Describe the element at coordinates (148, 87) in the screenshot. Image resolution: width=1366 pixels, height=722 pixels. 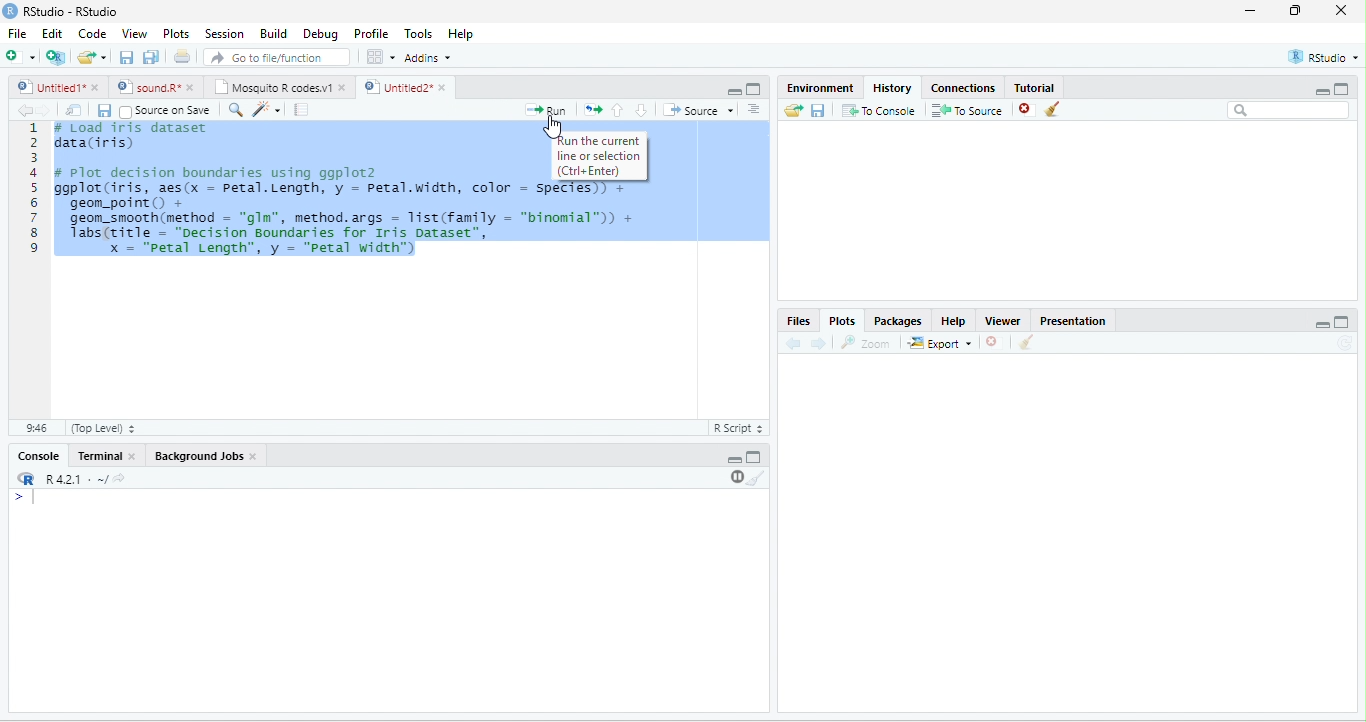
I see `sound.R` at that location.